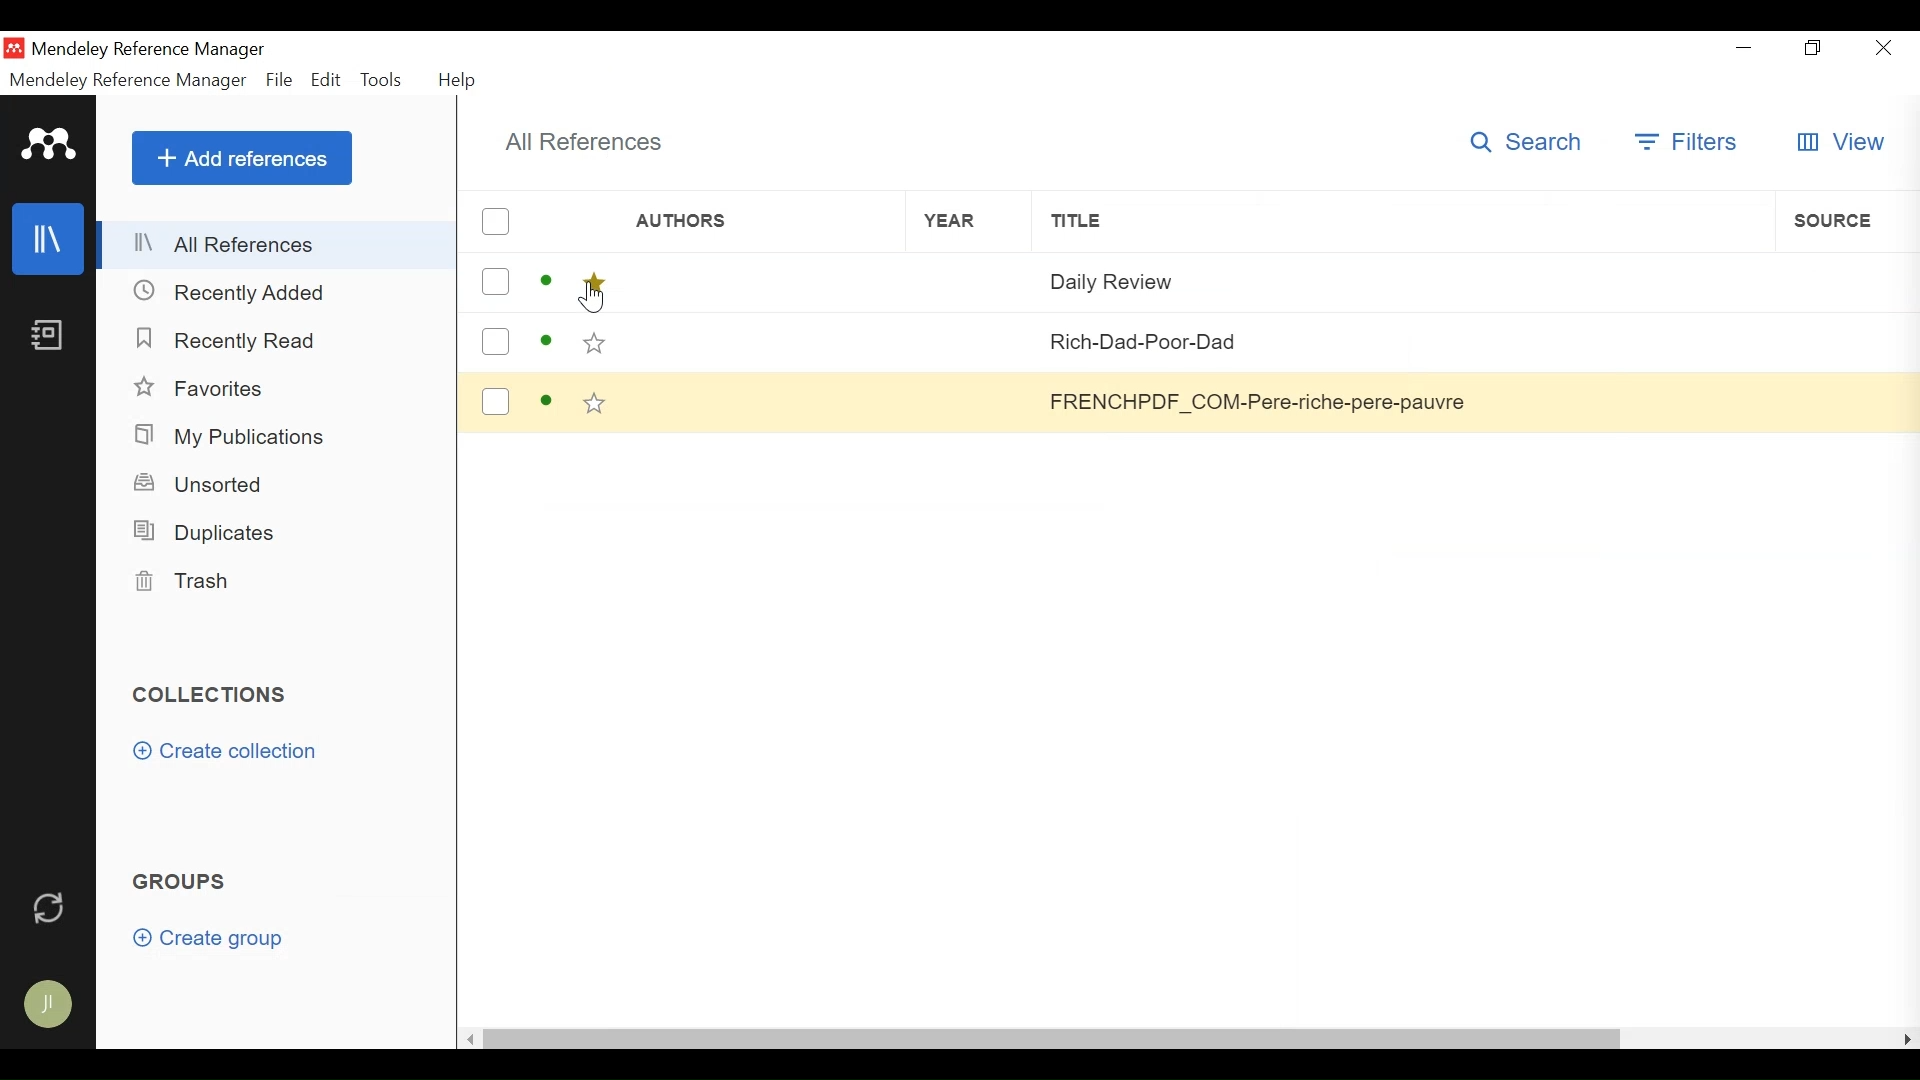 This screenshot has height=1080, width=1920. I want to click on Mendeley Reference Manager, so click(151, 50).